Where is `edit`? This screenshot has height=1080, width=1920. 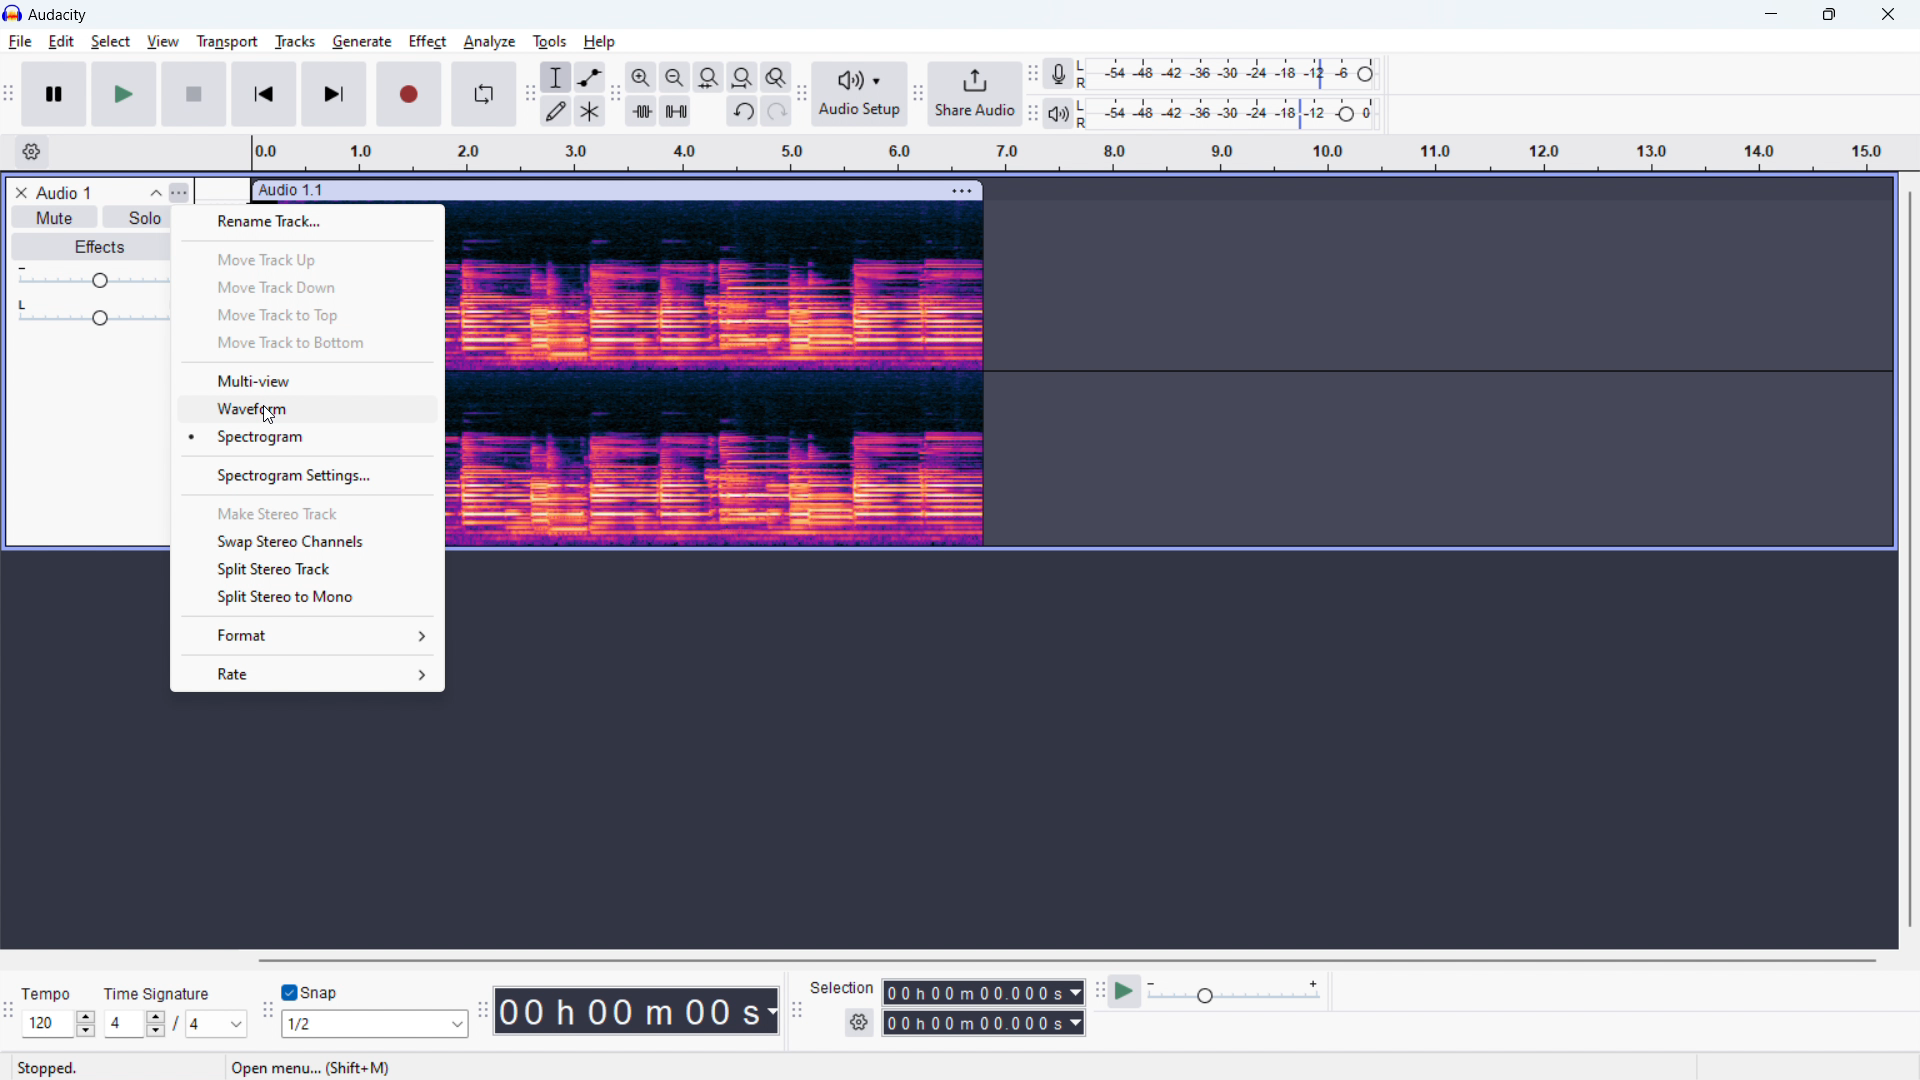
edit is located at coordinates (63, 42).